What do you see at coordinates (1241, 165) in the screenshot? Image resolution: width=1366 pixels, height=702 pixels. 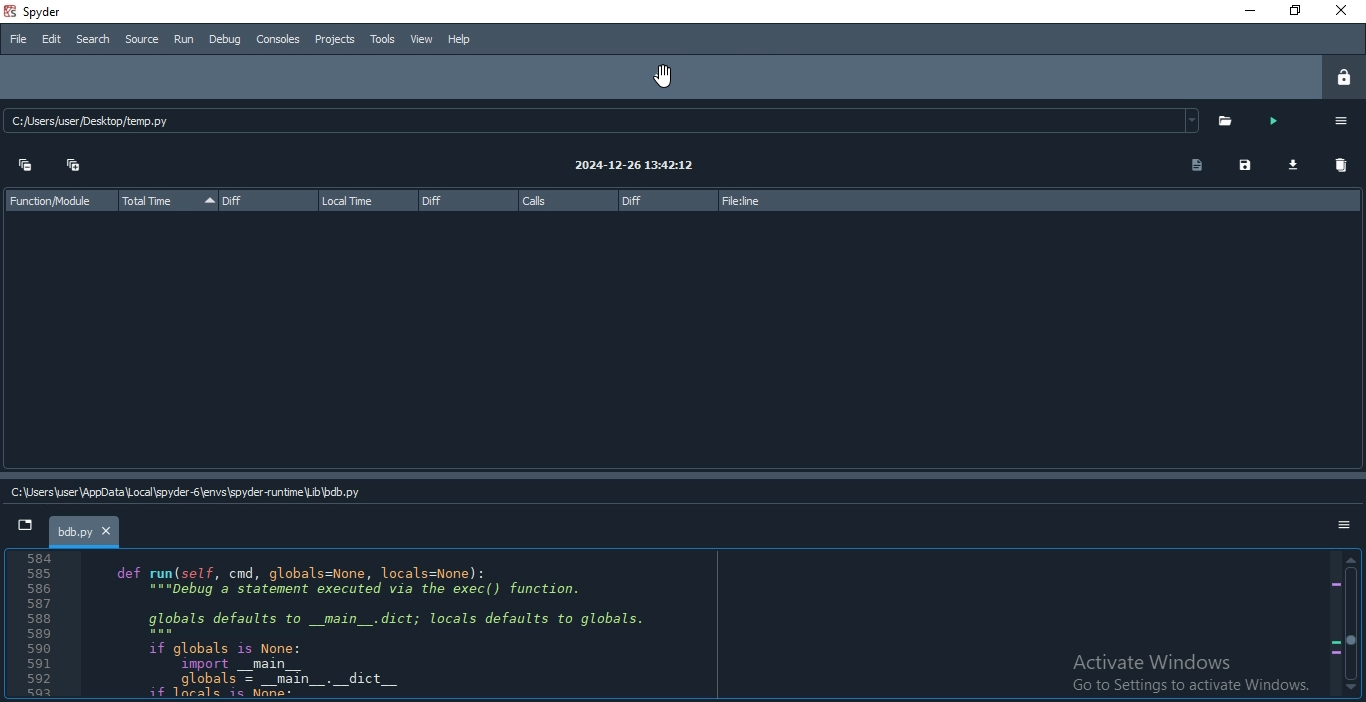 I see `save` at bounding box center [1241, 165].